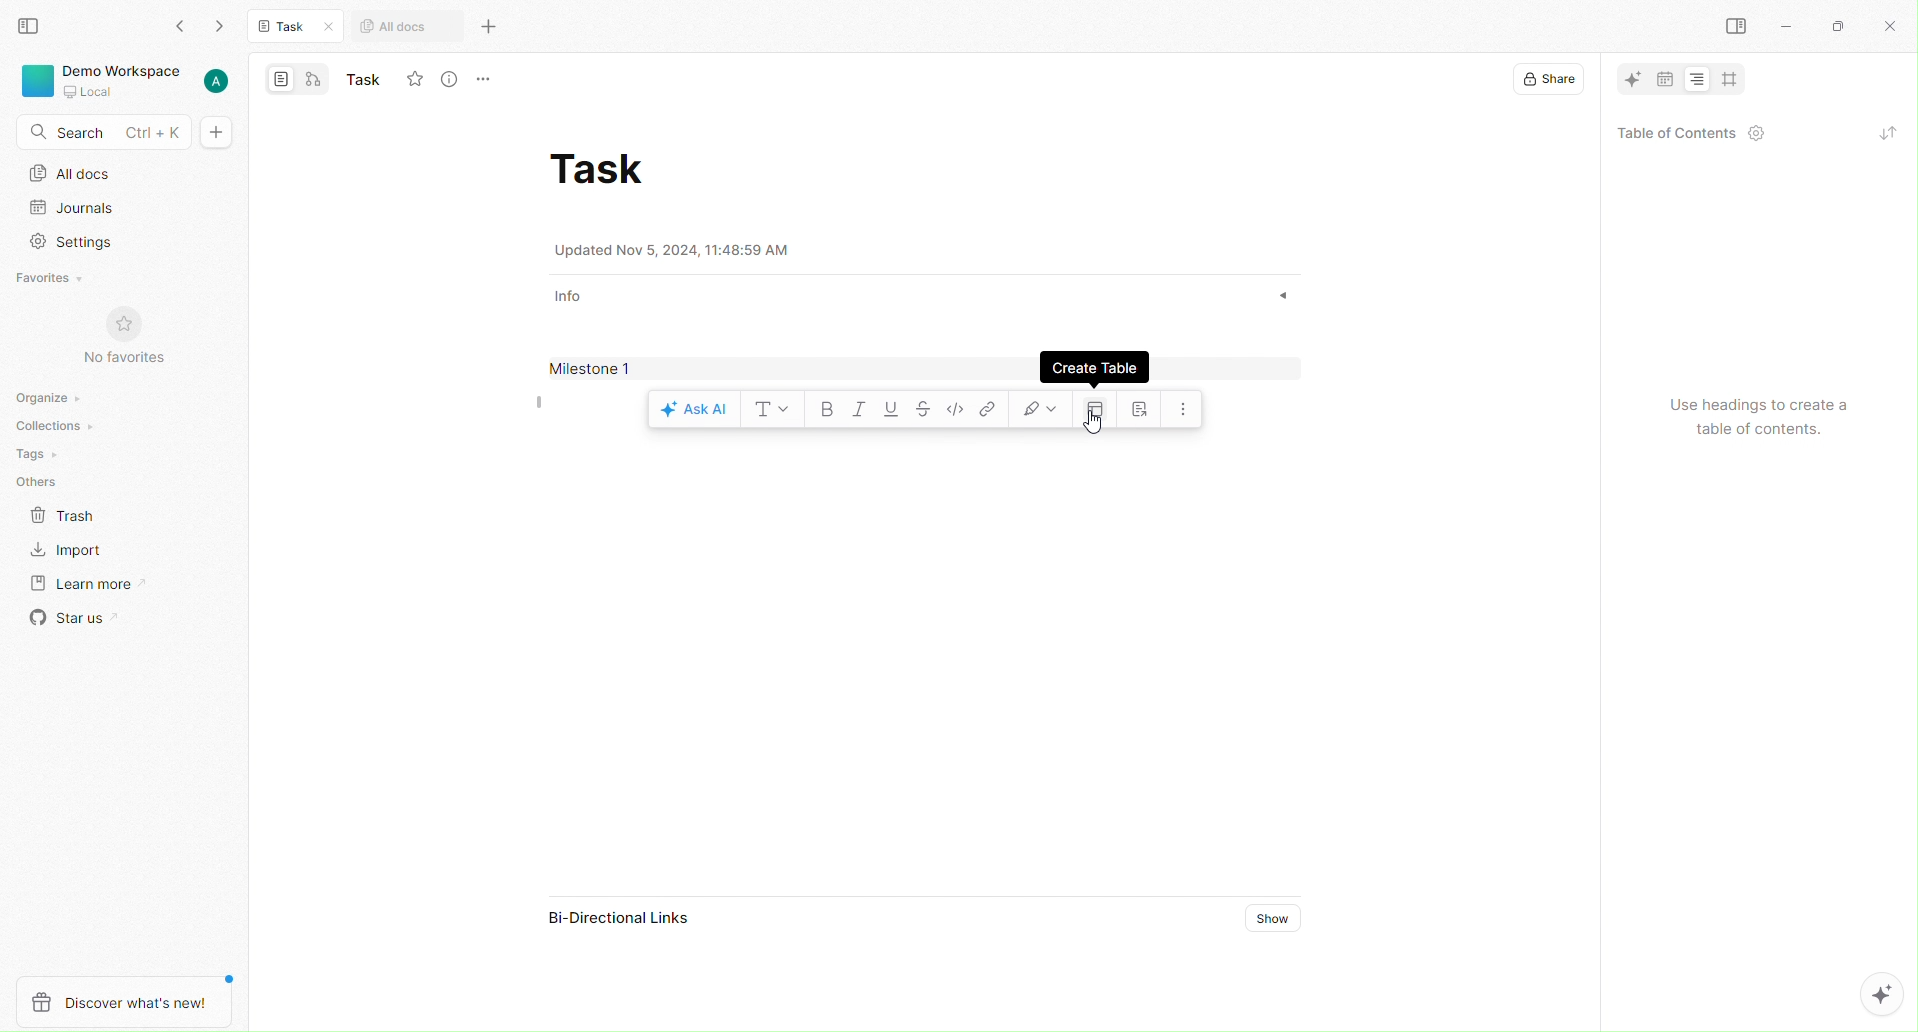 The width and height of the screenshot is (1918, 1032). I want to click on Close, so click(1889, 24).